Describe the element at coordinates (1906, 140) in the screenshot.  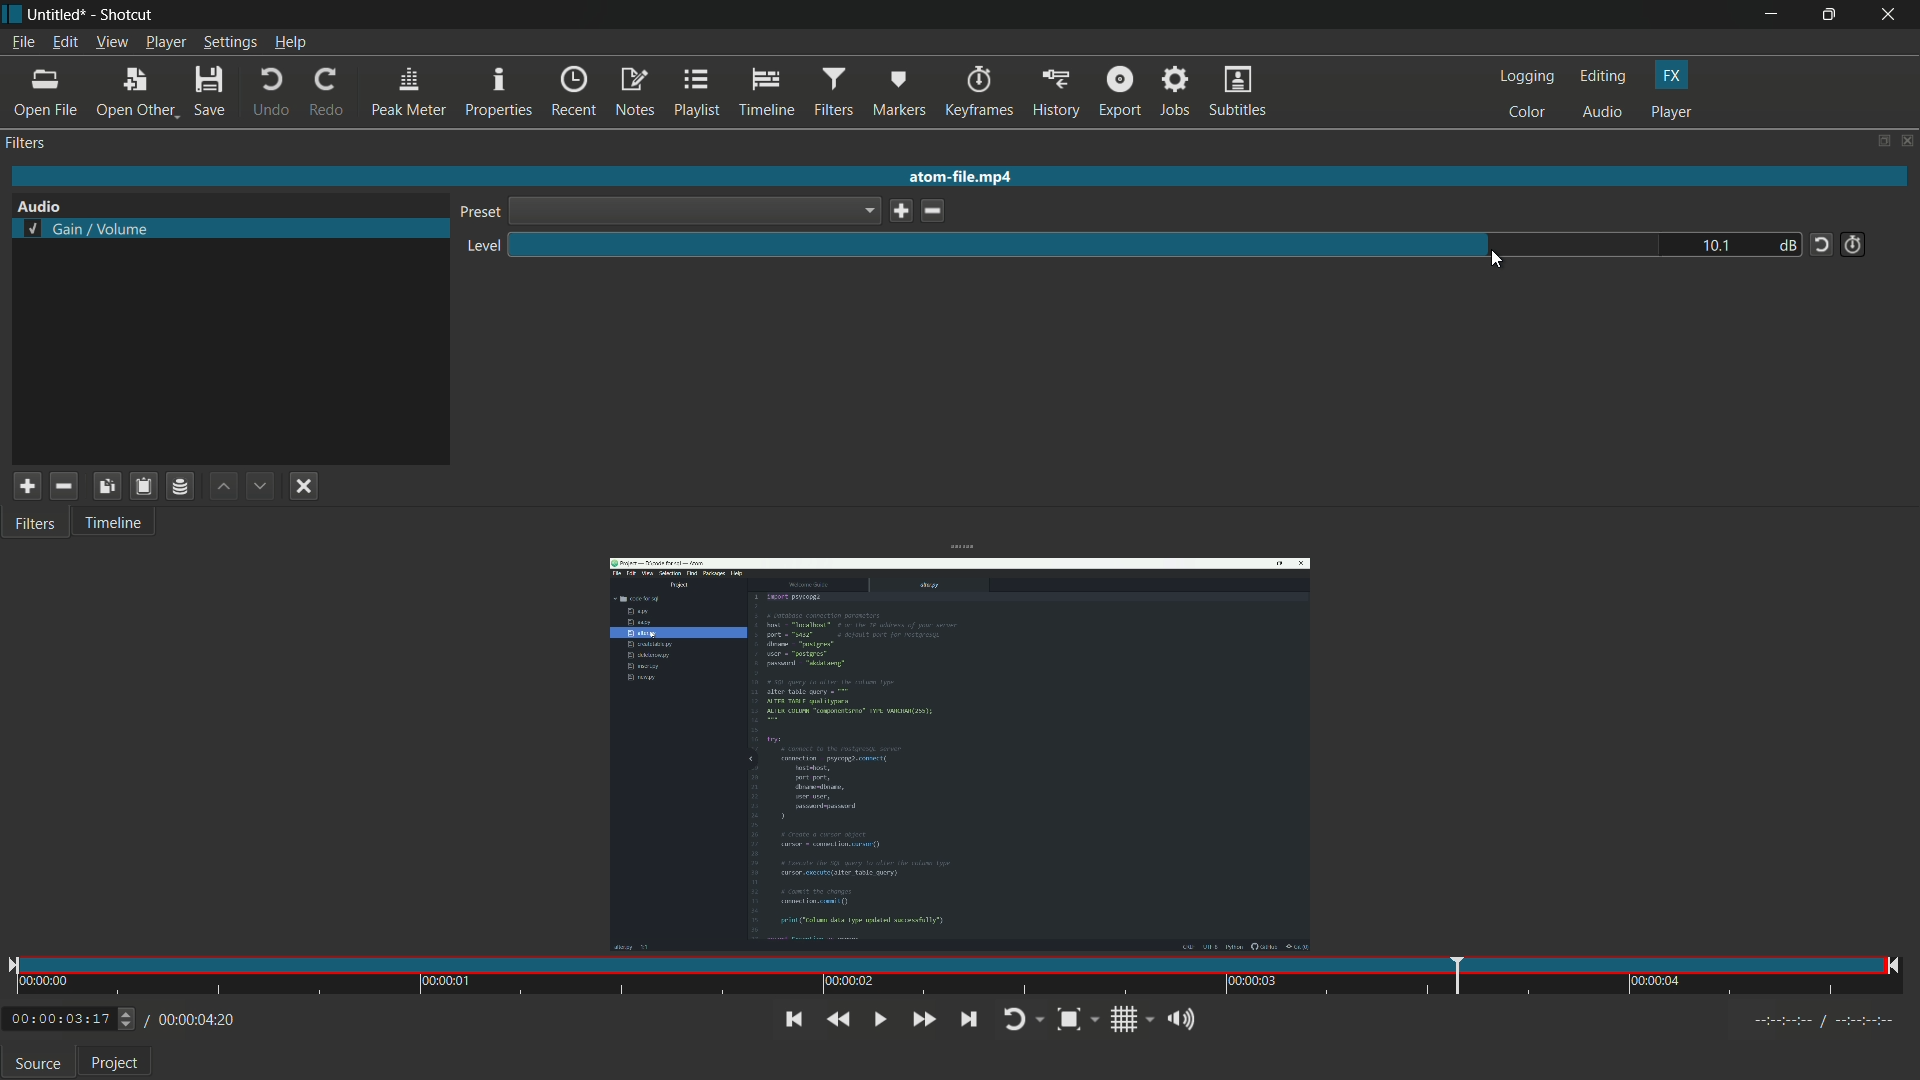
I see `close panel` at that location.